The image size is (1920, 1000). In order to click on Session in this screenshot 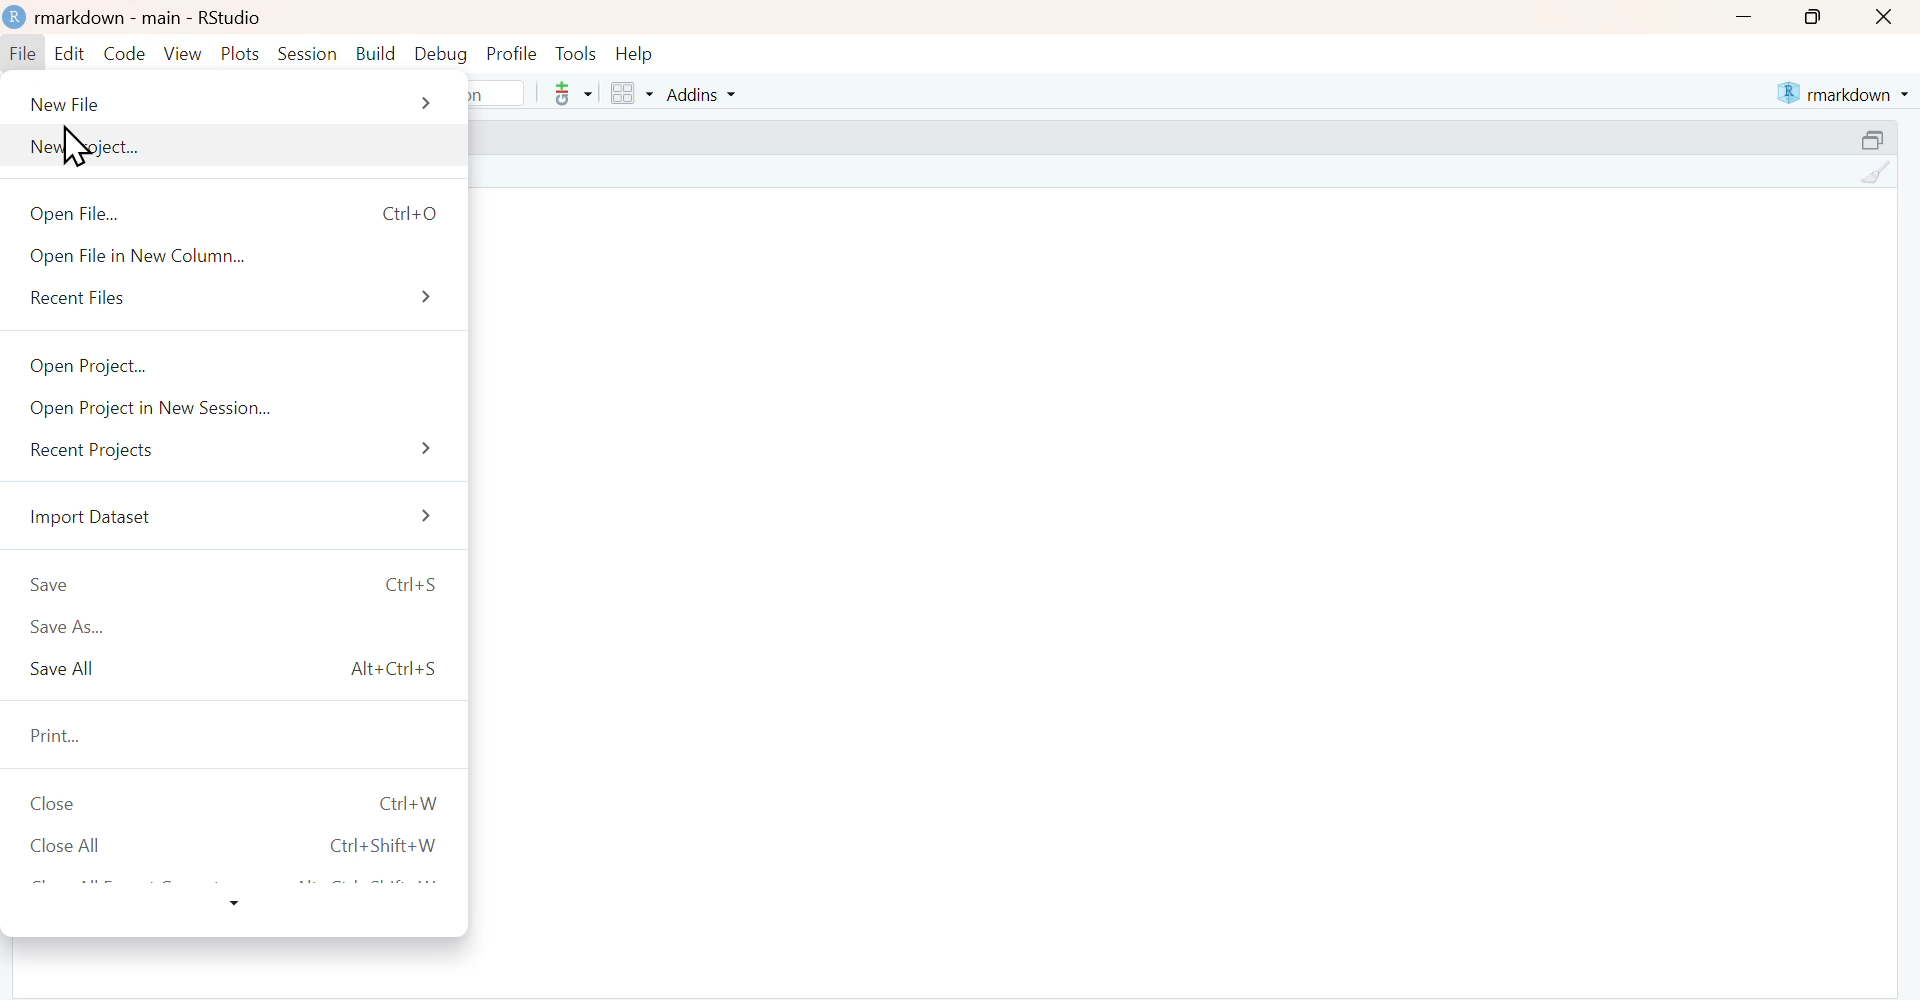, I will do `click(309, 54)`.